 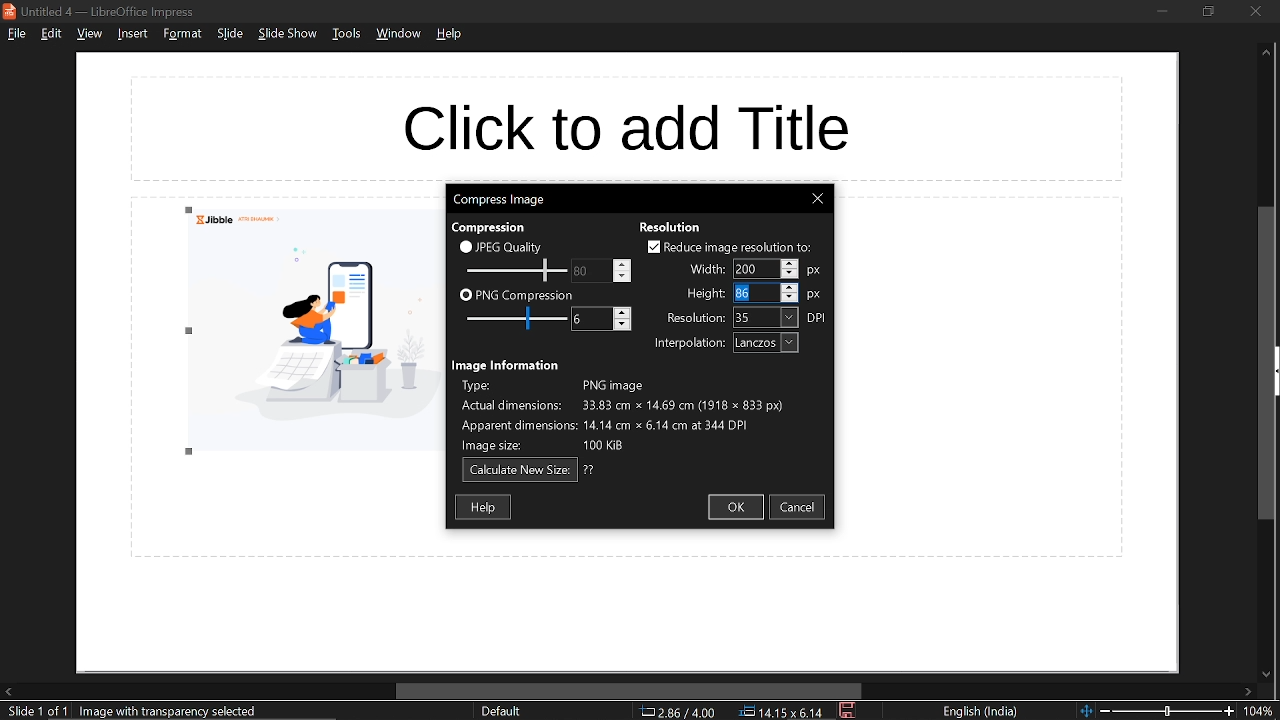 I want to click on image with transparency selected, so click(x=174, y=711).